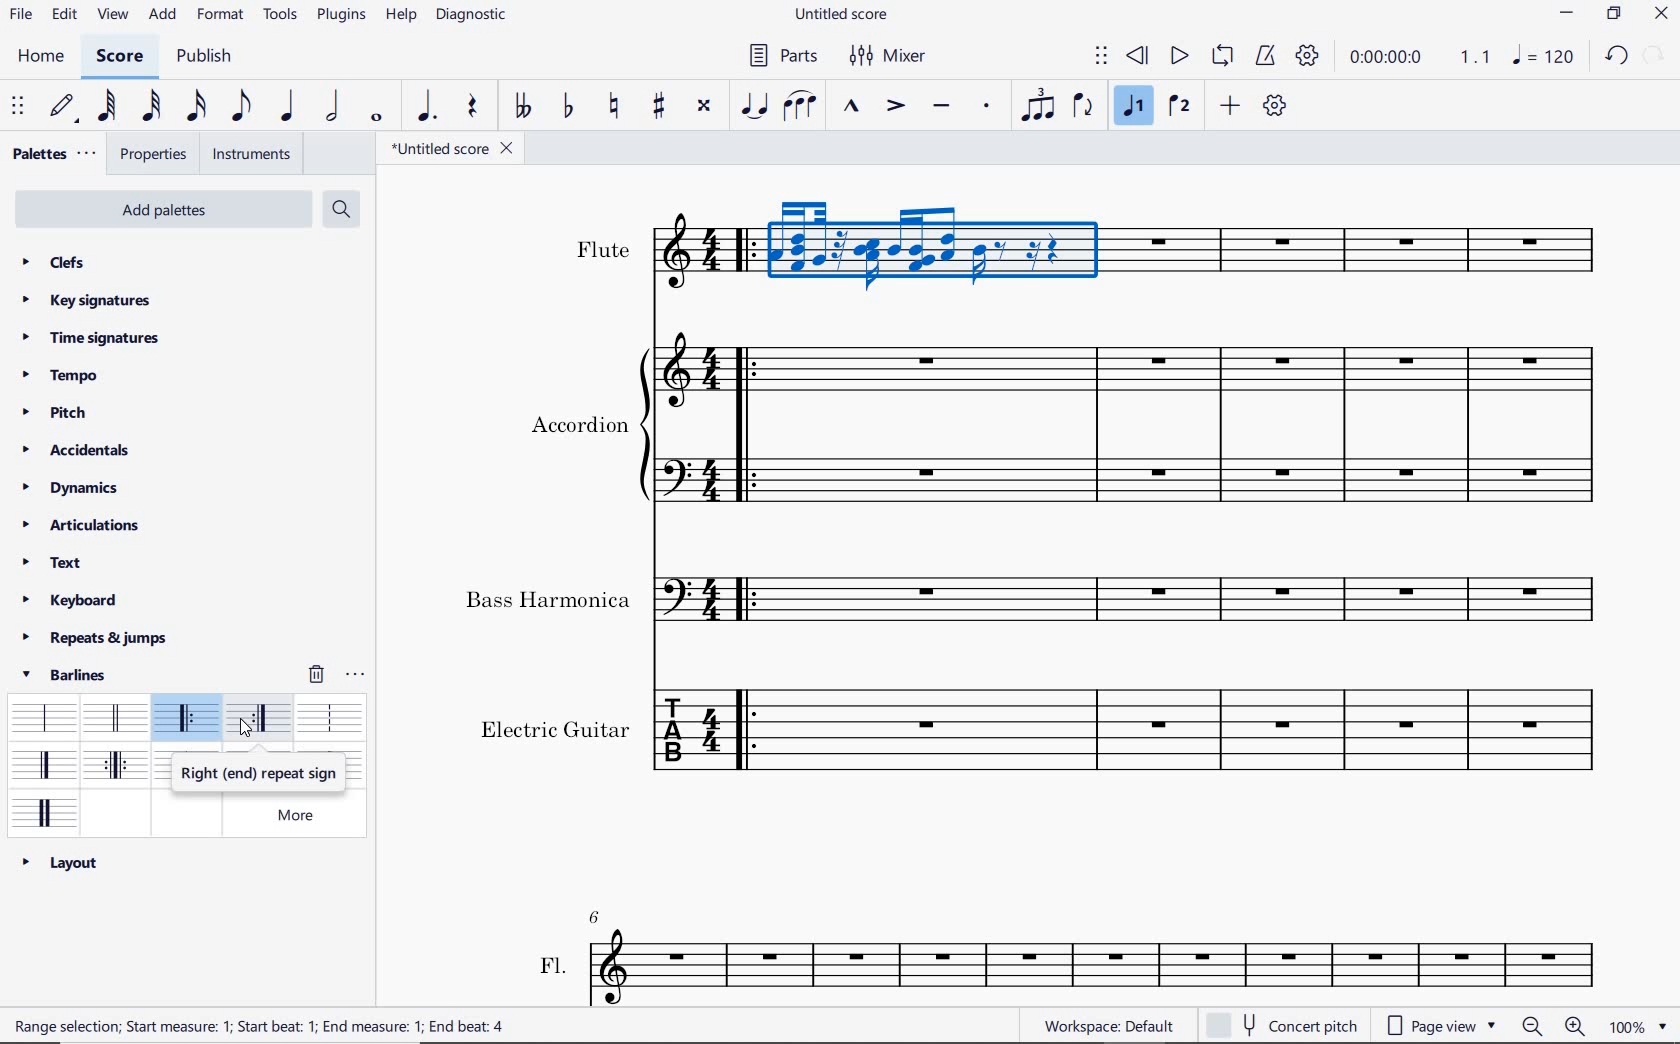 The width and height of the screenshot is (1680, 1044). What do you see at coordinates (161, 210) in the screenshot?
I see `Add Palettes` at bounding box center [161, 210].